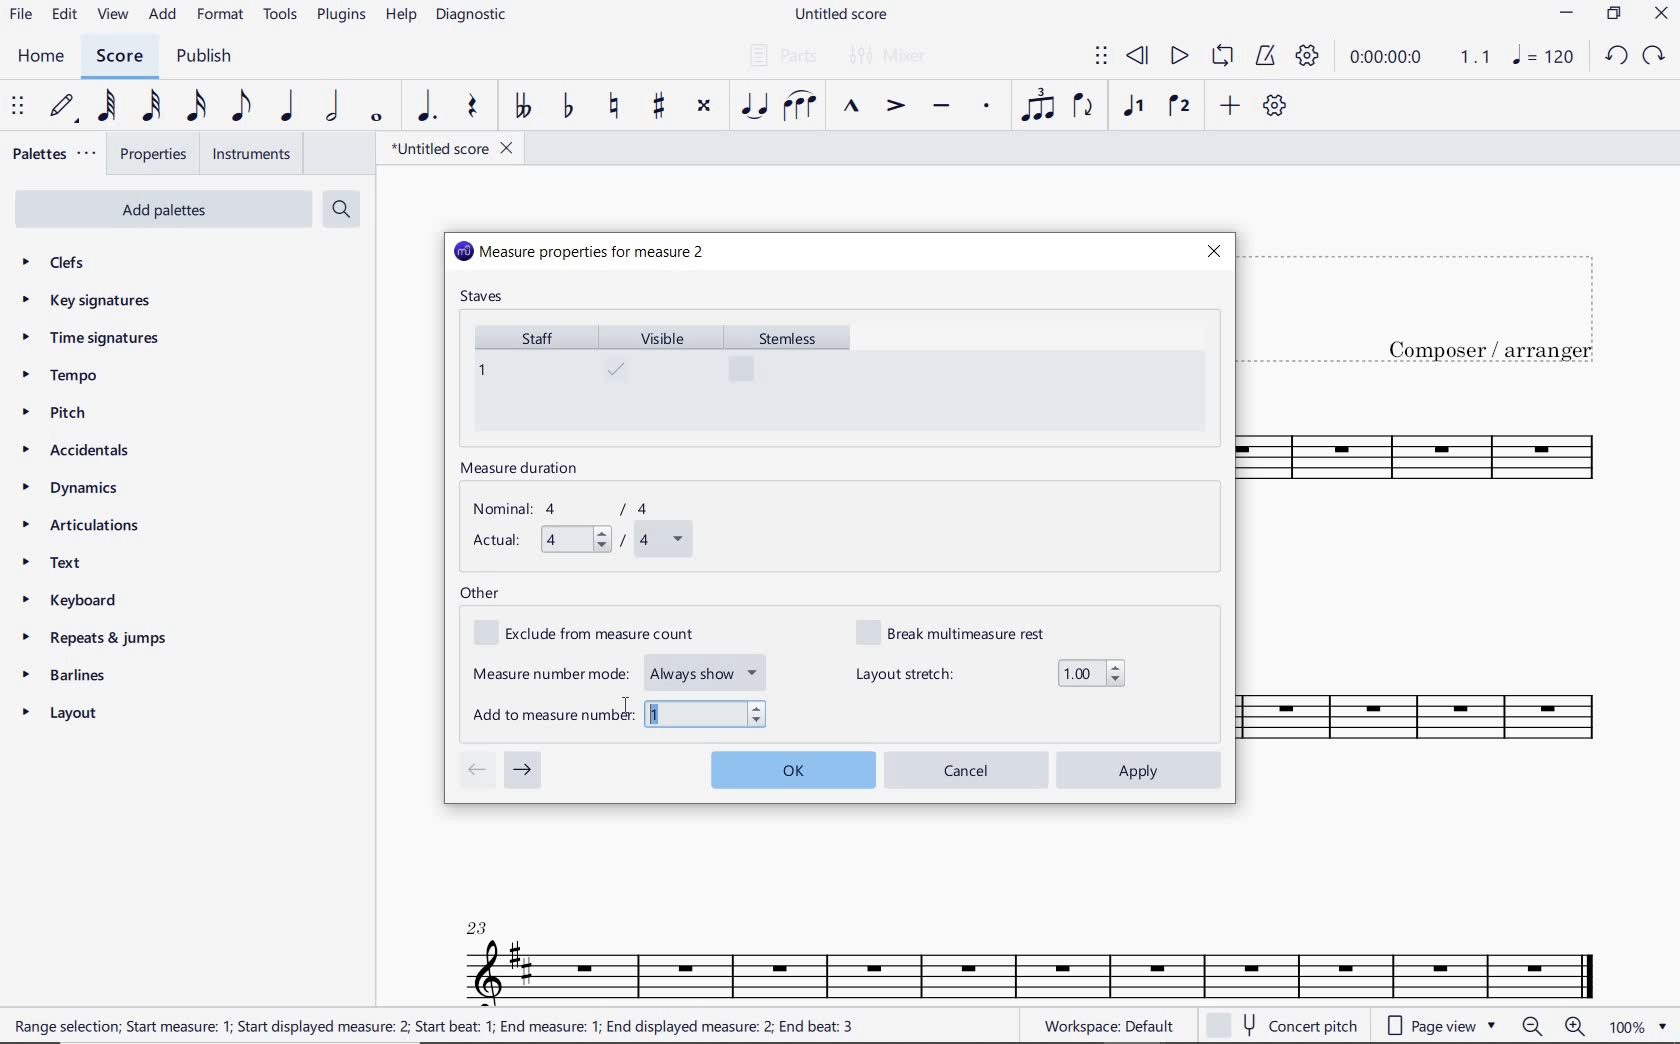 Image resolution: width=1680 pixels, height=1044 pixels. I want to click on BARLINES, so click(71, 679).